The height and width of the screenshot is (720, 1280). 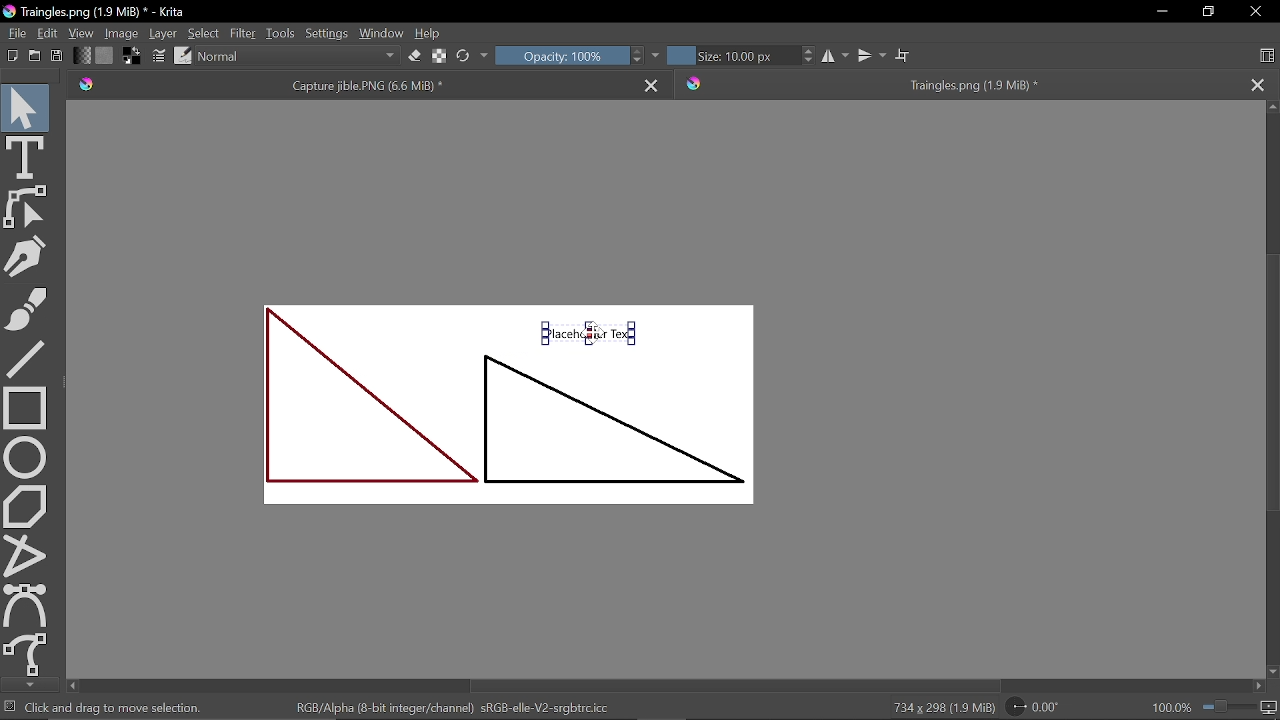 What do you see at coordinates (54, 57) in the screenshot?
I see `Save` at bounding box center [54, 57].